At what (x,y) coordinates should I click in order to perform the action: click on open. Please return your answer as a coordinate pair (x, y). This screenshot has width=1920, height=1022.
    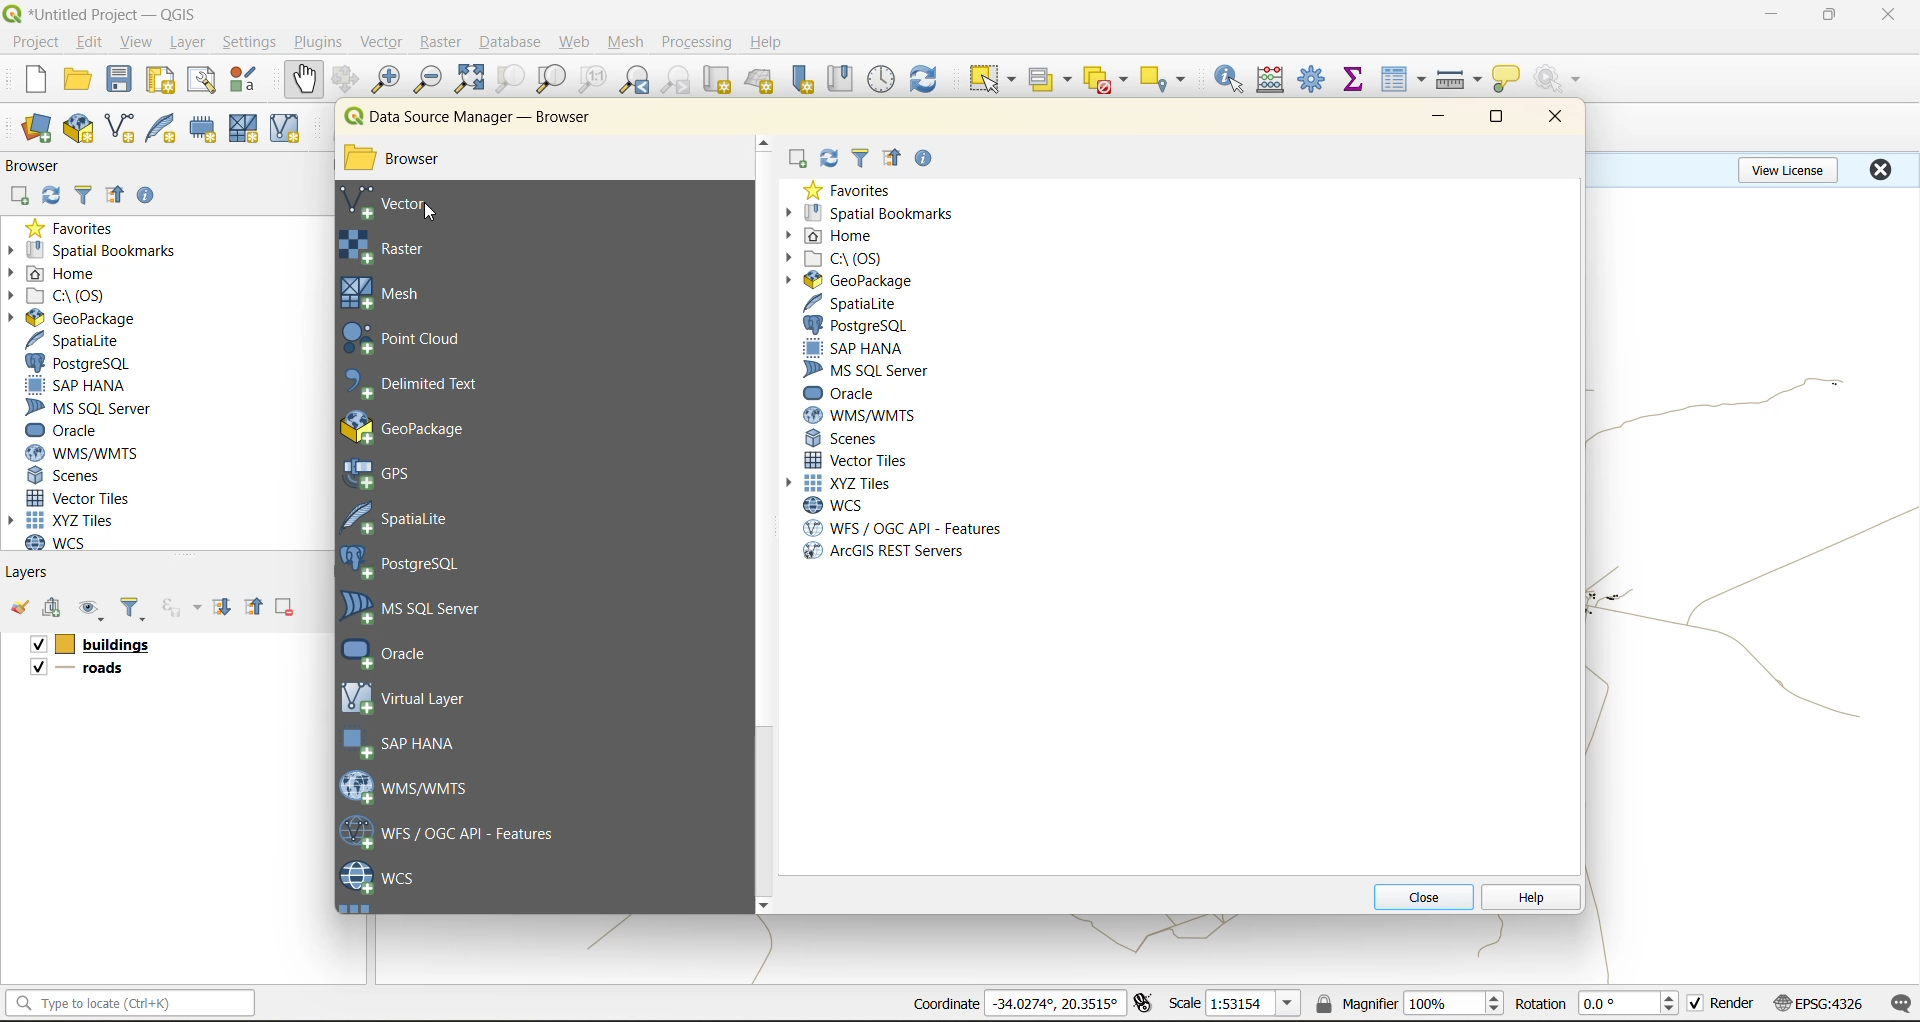
    Looking at the image, I should click on (19, 608).